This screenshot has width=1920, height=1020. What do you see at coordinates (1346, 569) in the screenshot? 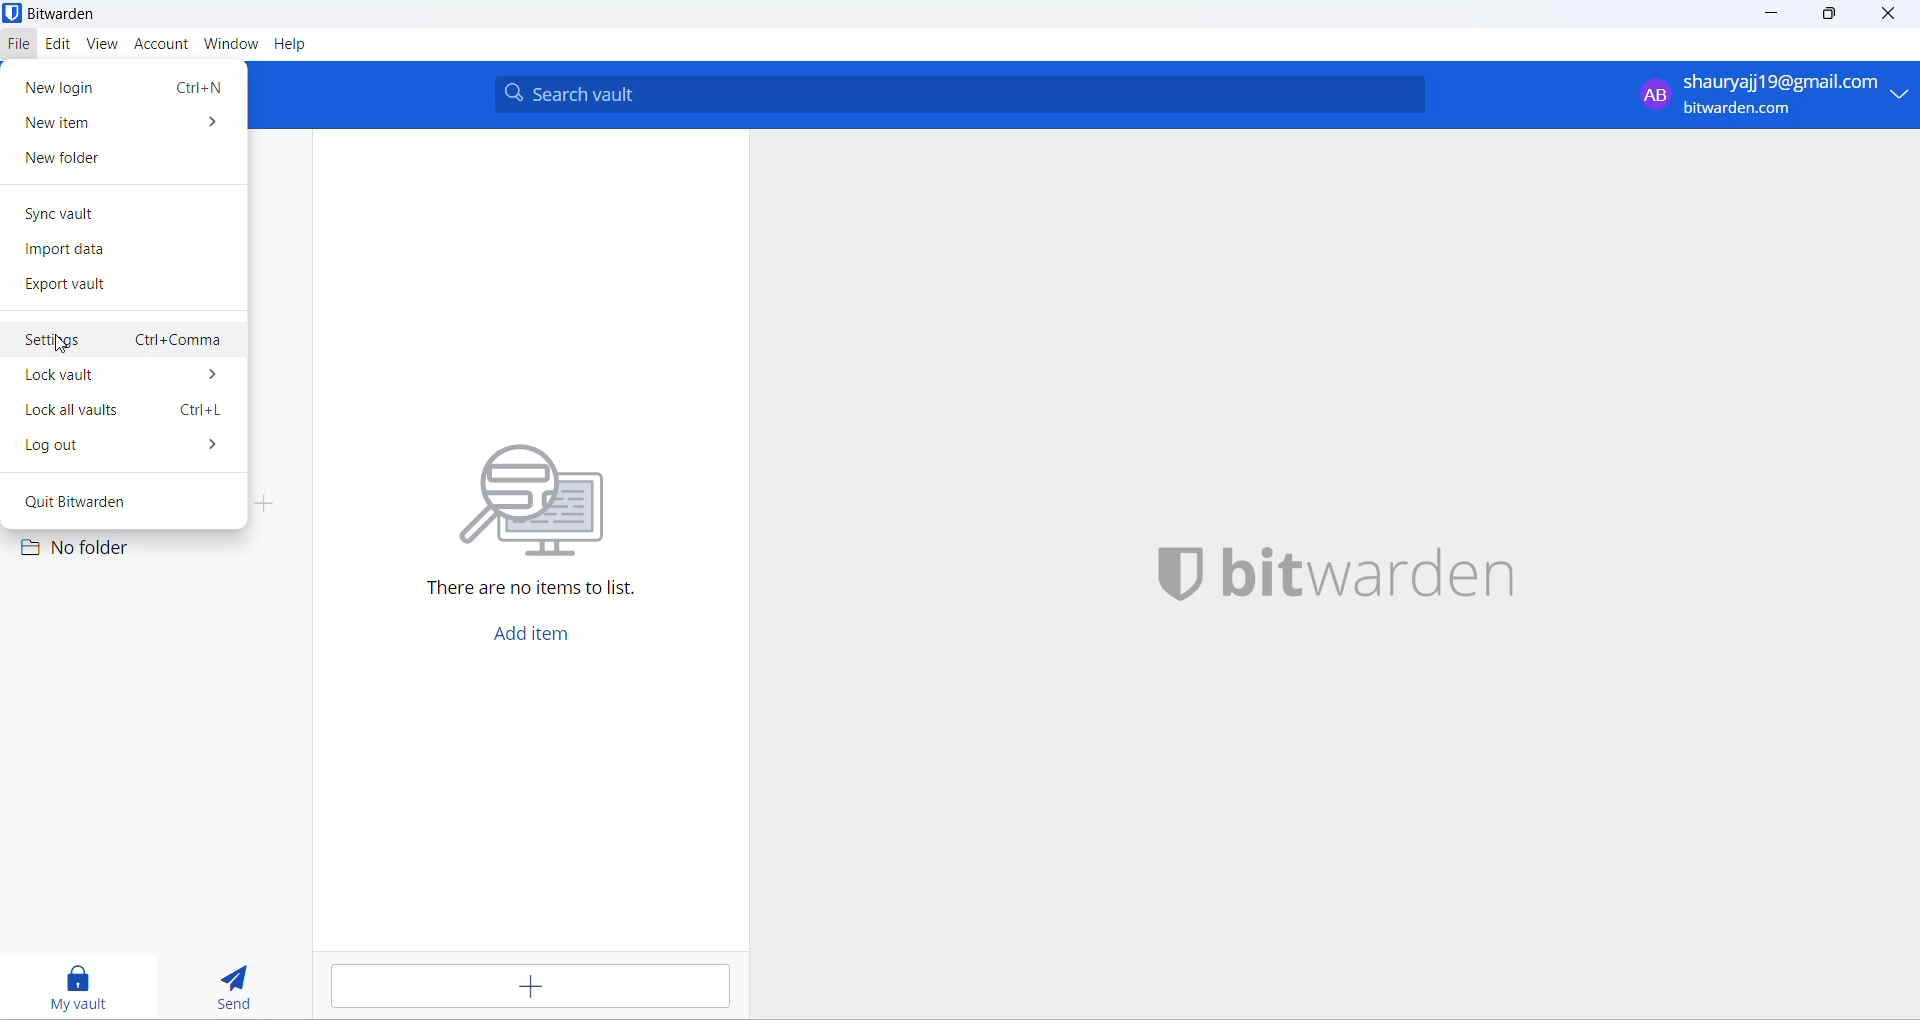
I see `name and logo` at bounding box center [1346, 569].